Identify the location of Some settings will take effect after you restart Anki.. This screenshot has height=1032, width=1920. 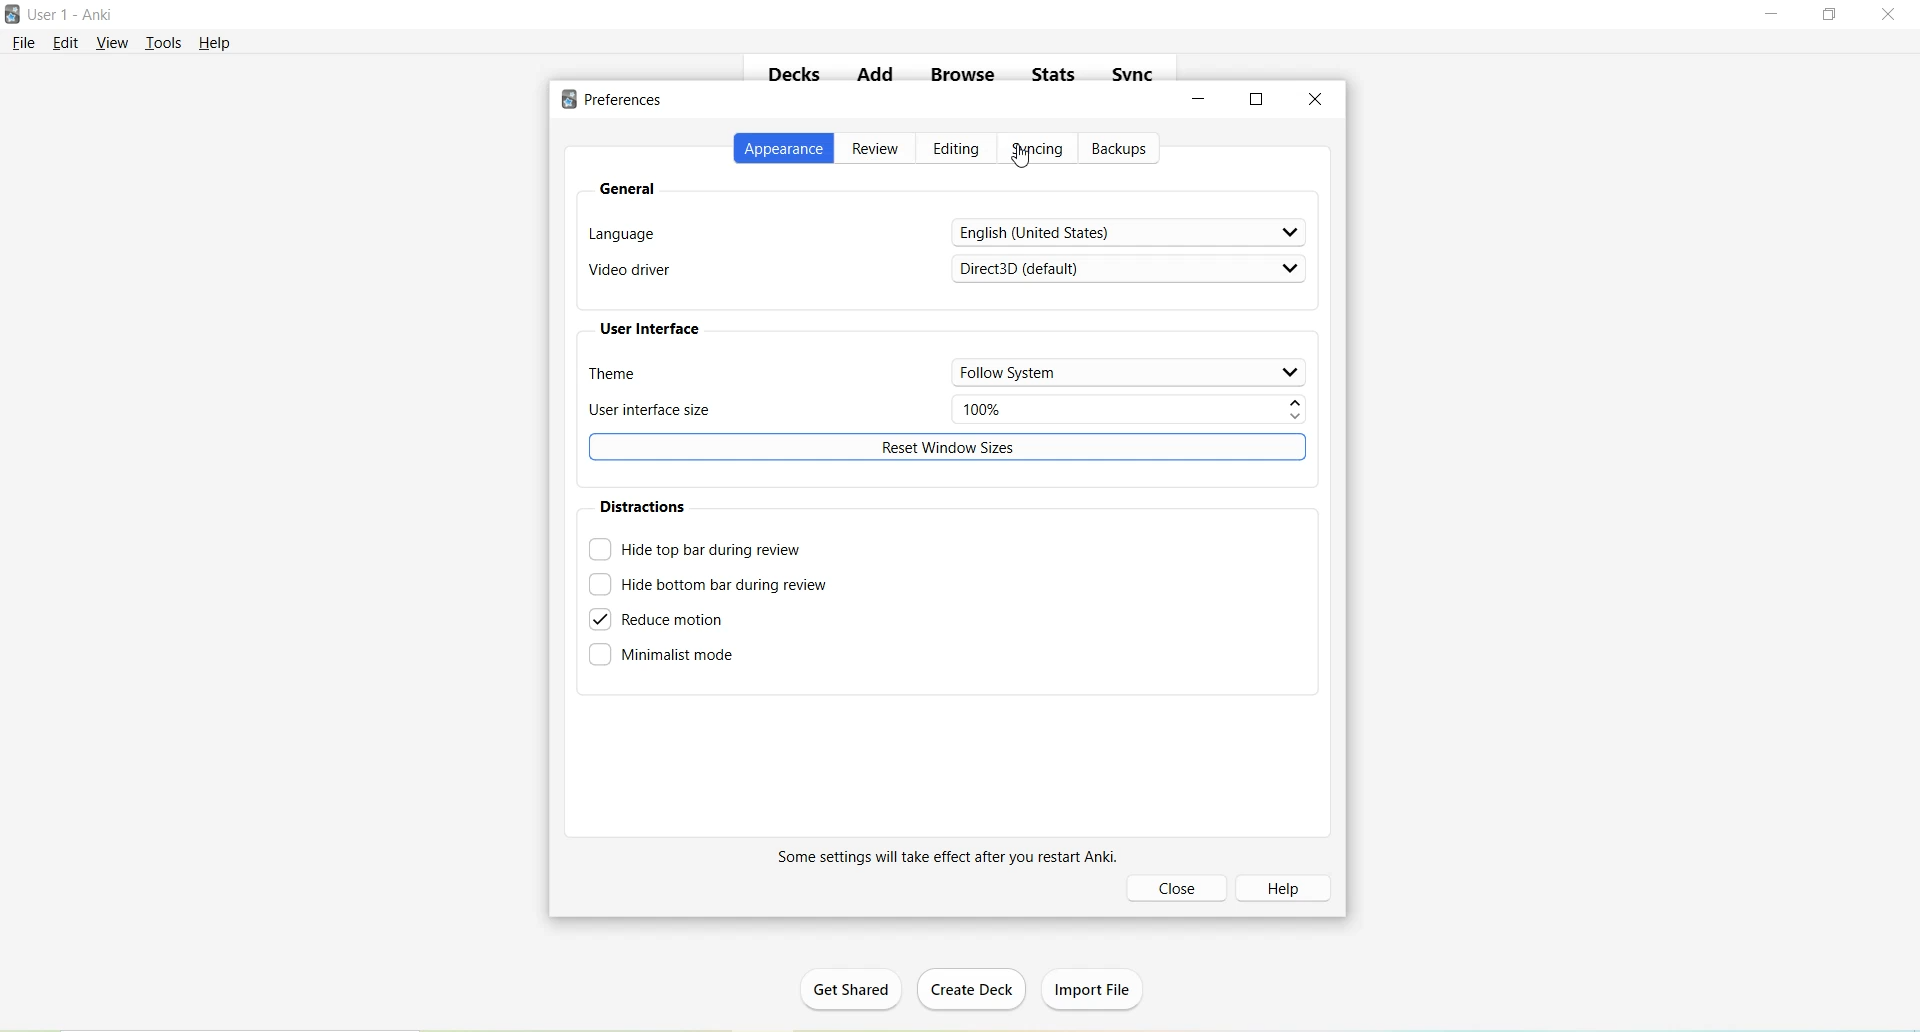
(939, 858).